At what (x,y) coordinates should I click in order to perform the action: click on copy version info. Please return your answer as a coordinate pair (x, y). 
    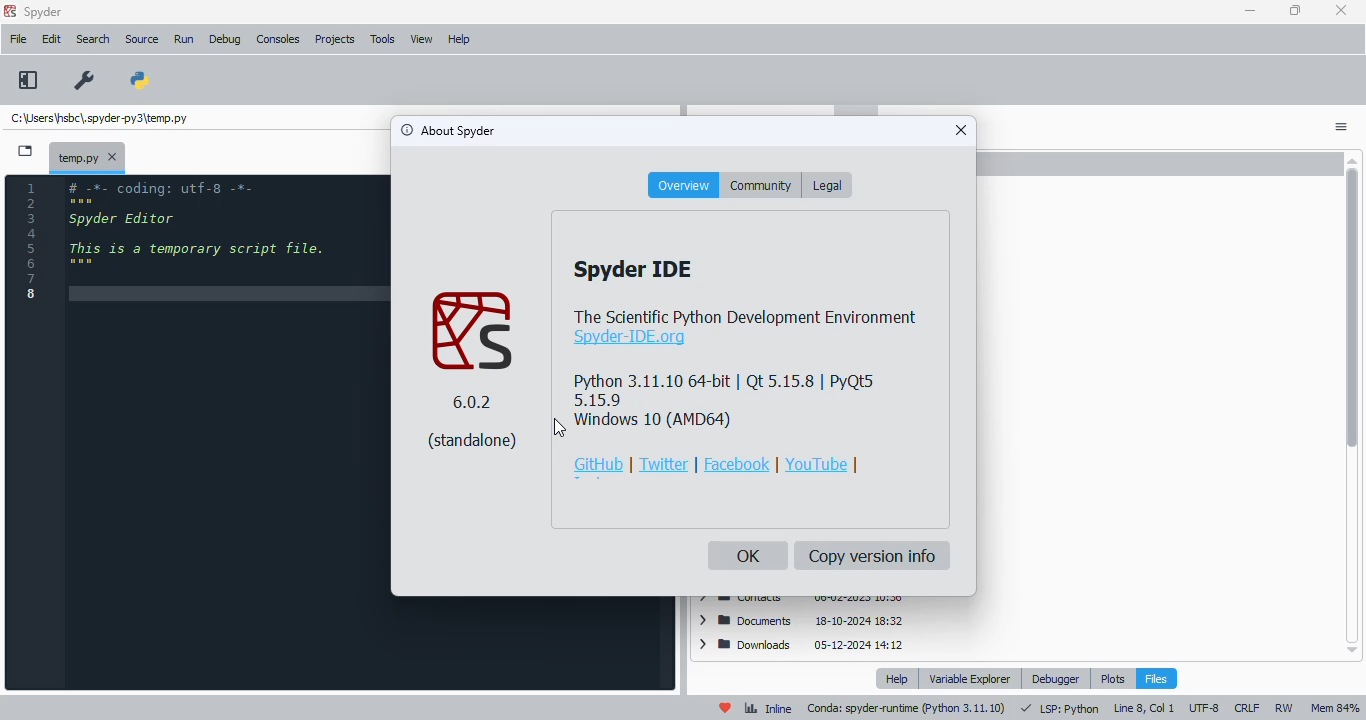
    Looking at the image, I should click on (873, 556).